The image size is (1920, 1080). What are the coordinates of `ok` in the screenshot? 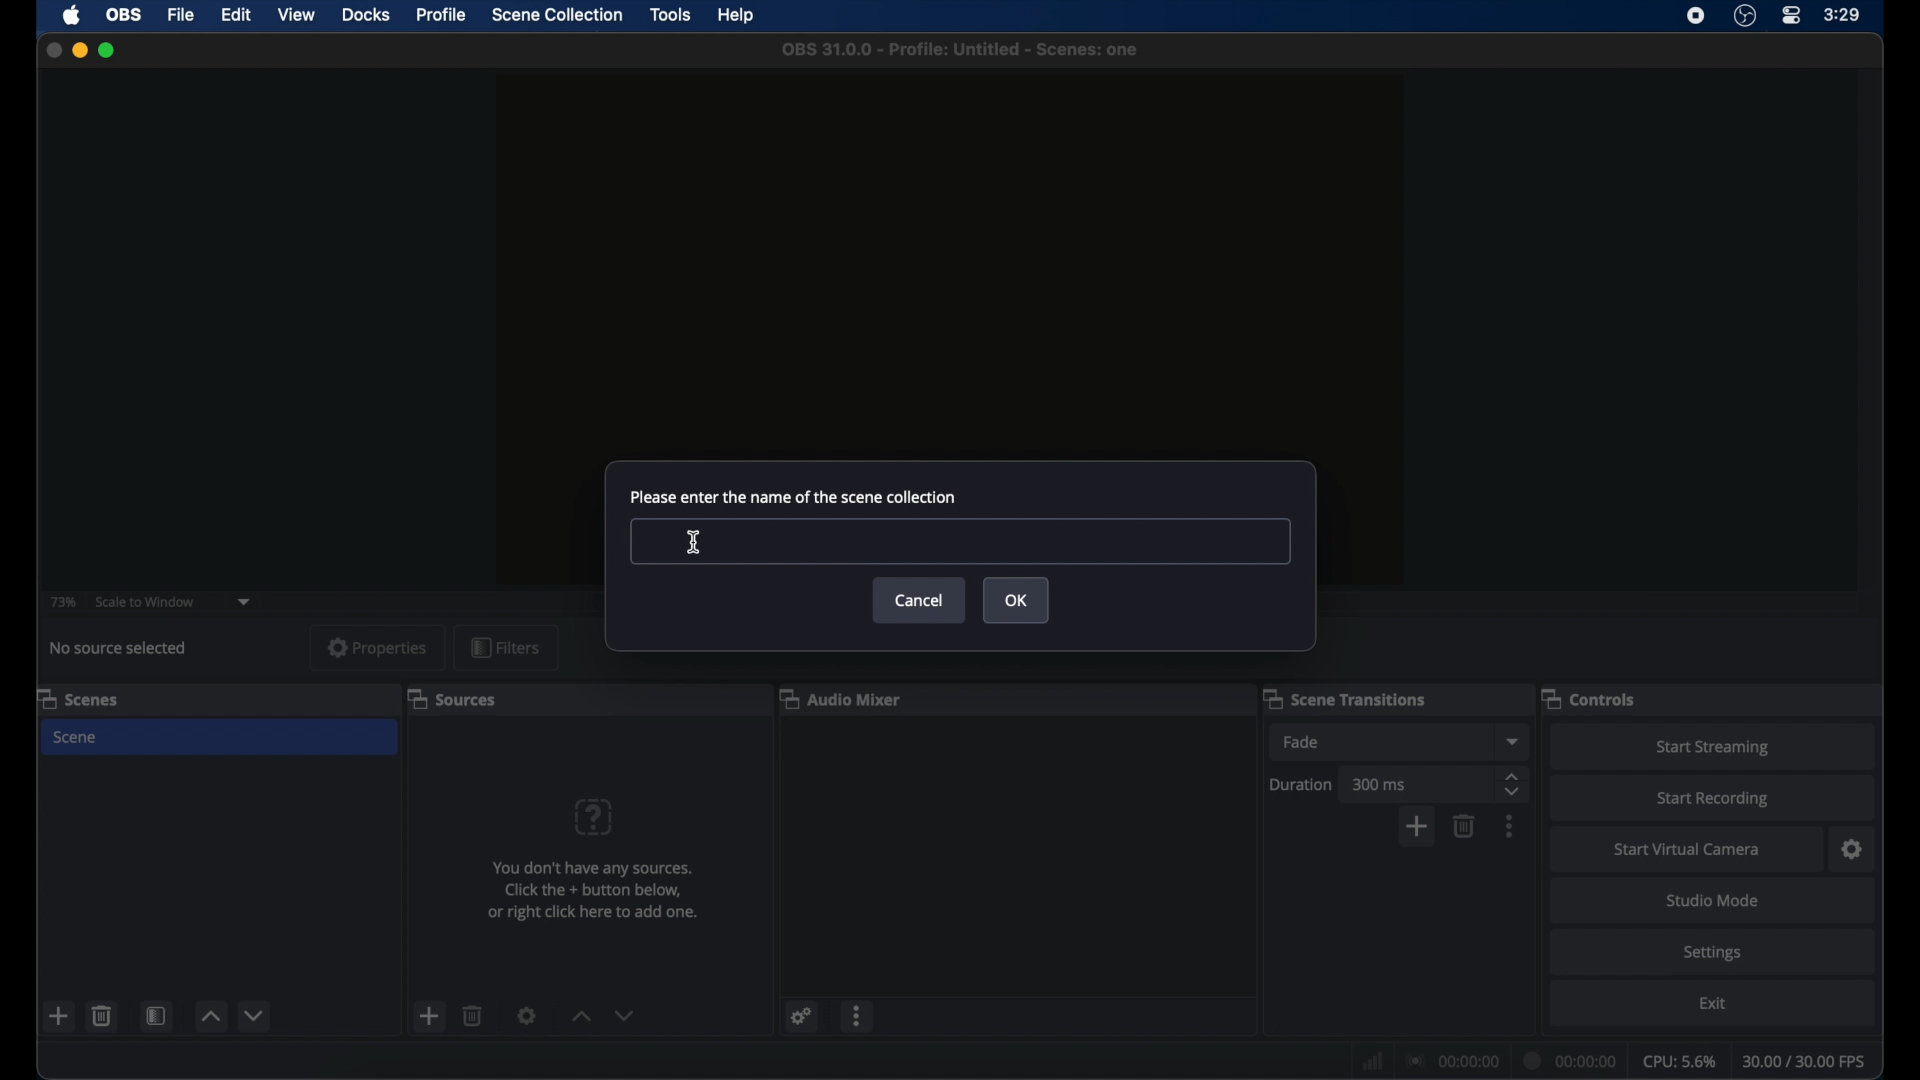 It's located at (1016, 600).